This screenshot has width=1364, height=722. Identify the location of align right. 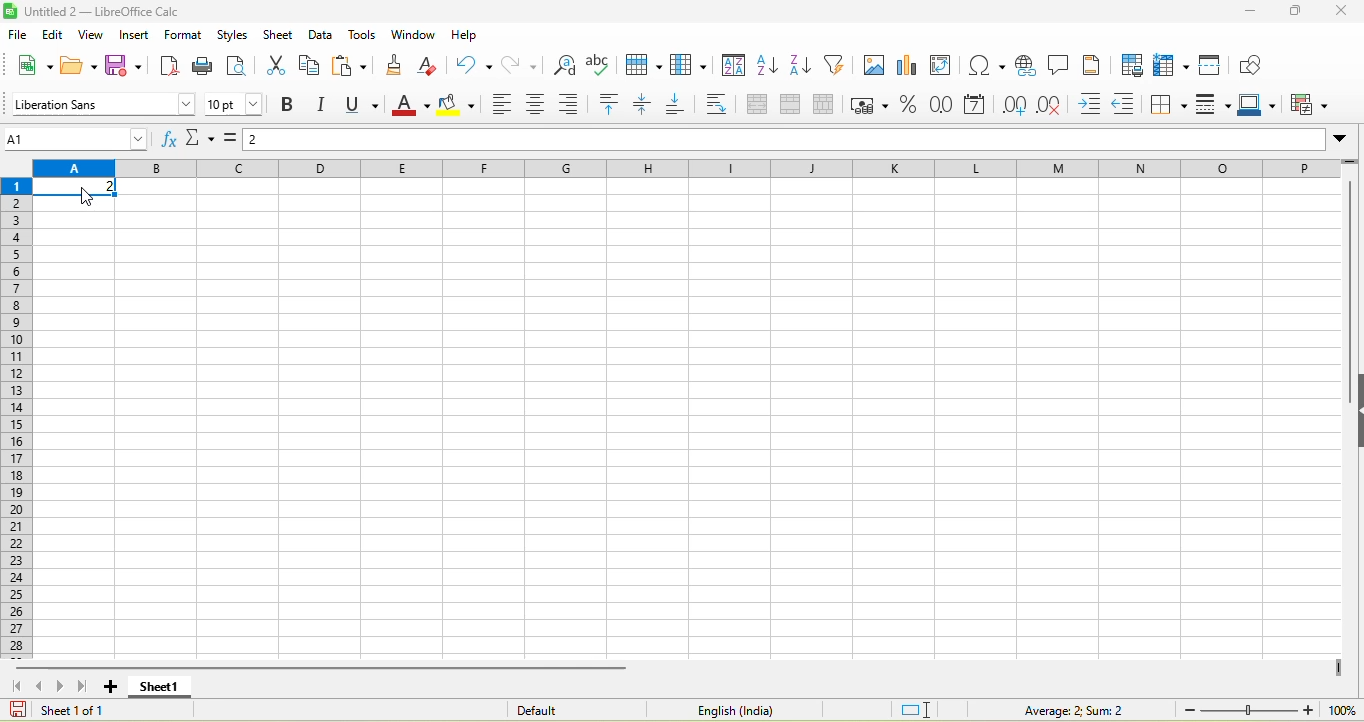
(575, 104).